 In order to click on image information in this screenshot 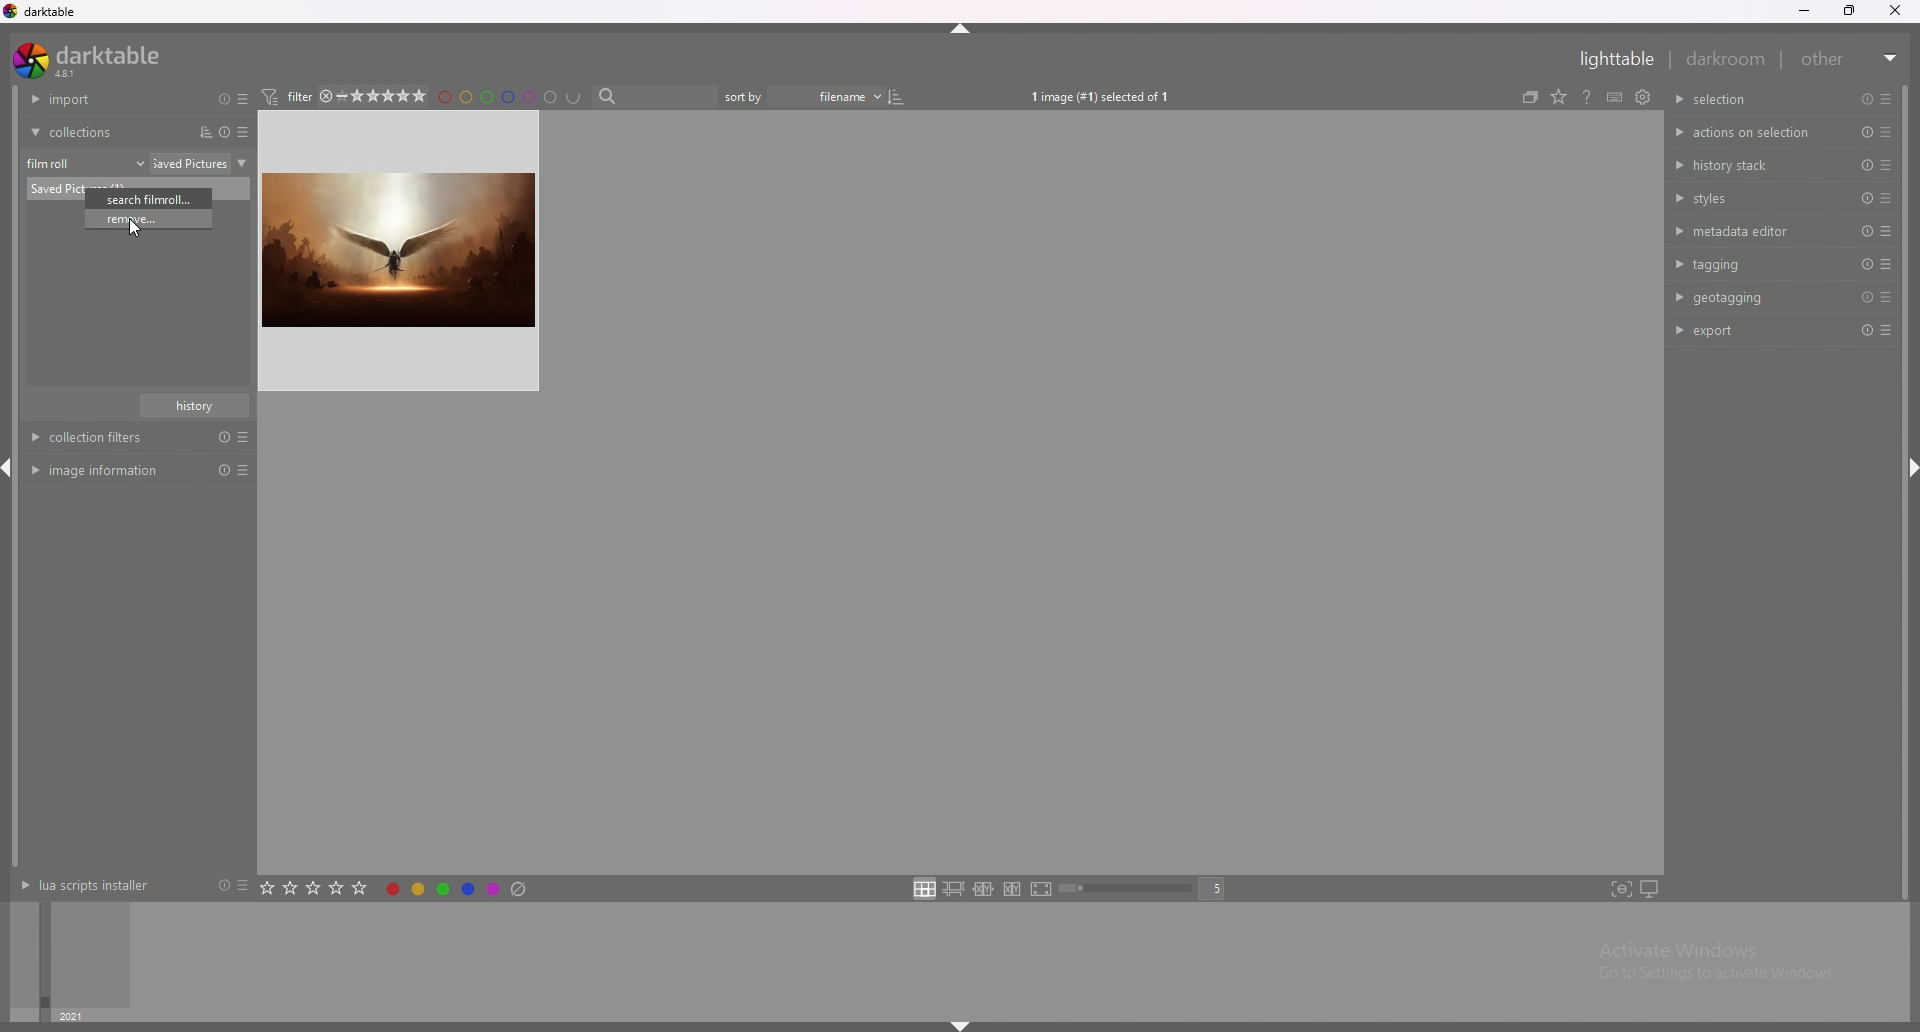, I will do `click(138, 470)`.